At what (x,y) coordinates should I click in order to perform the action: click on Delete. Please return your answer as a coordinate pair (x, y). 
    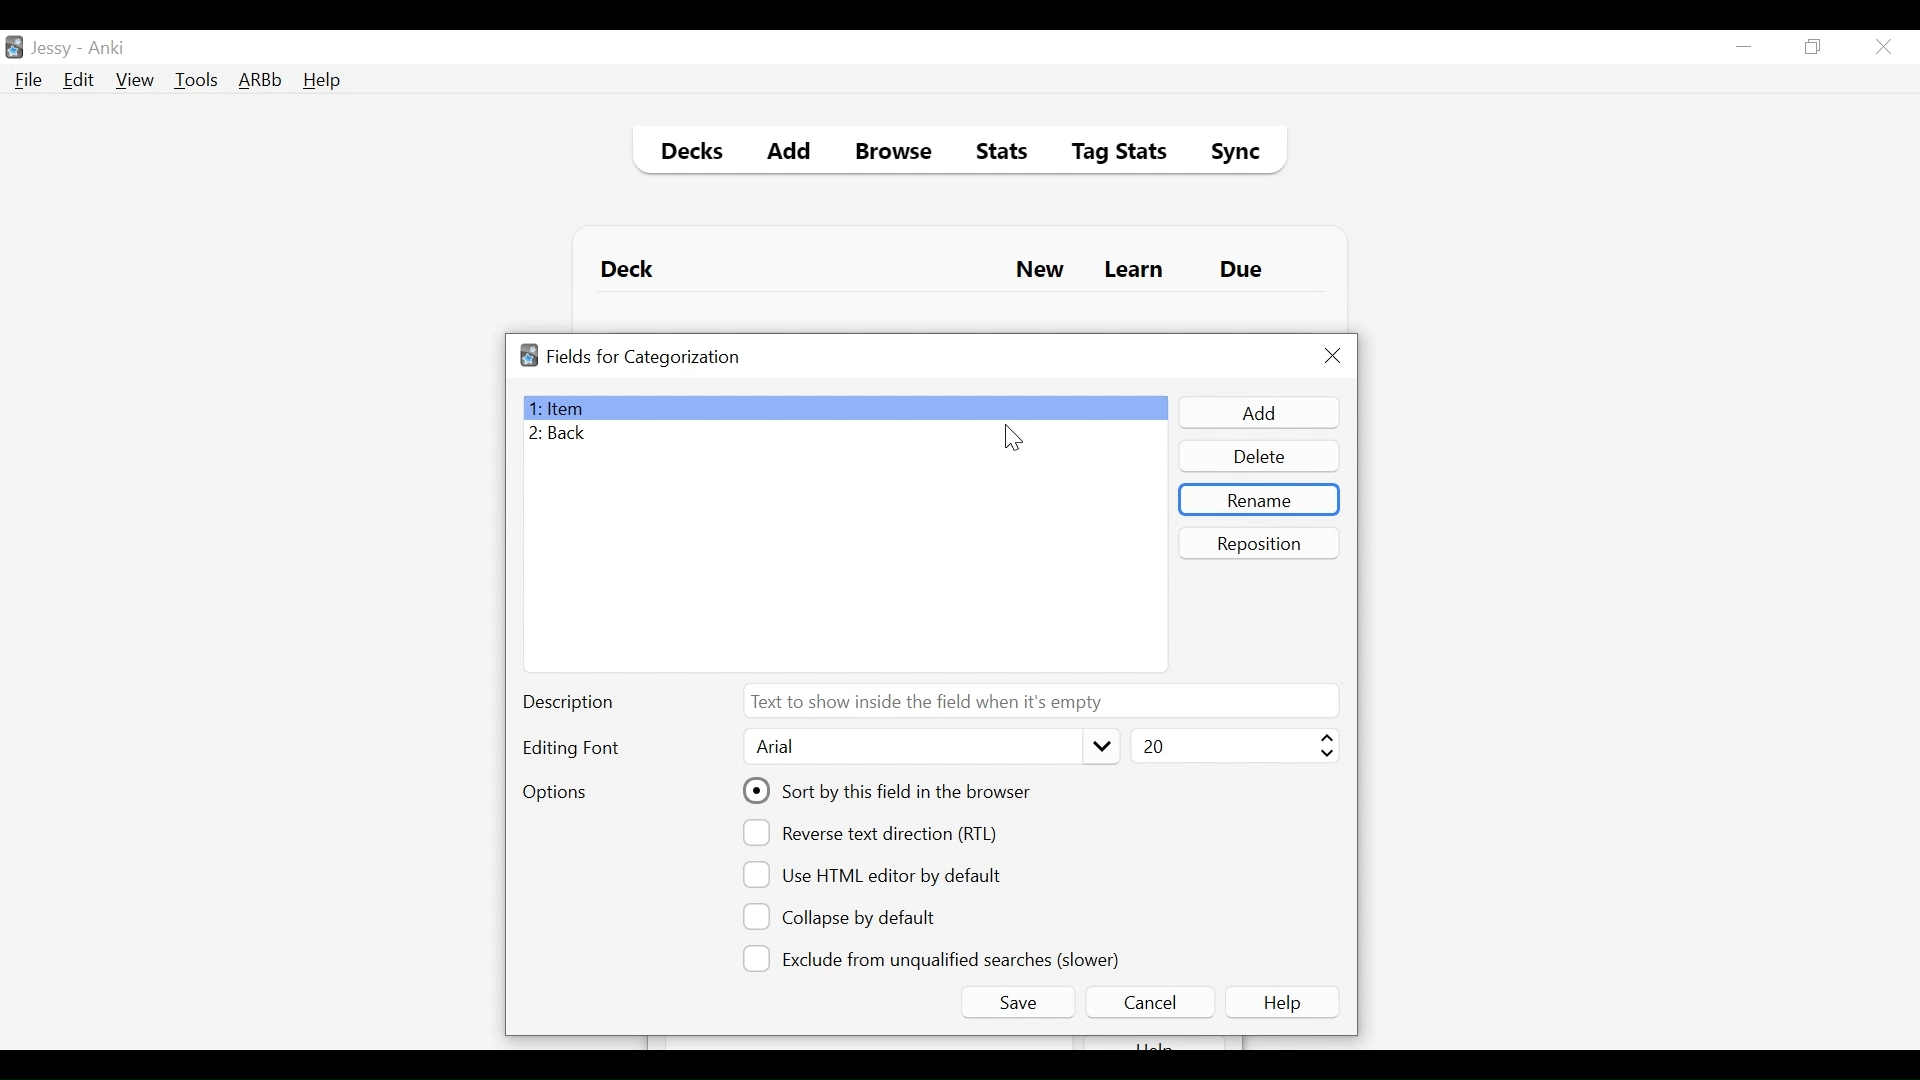
    Looking at the image, I should click on (1258, 458).